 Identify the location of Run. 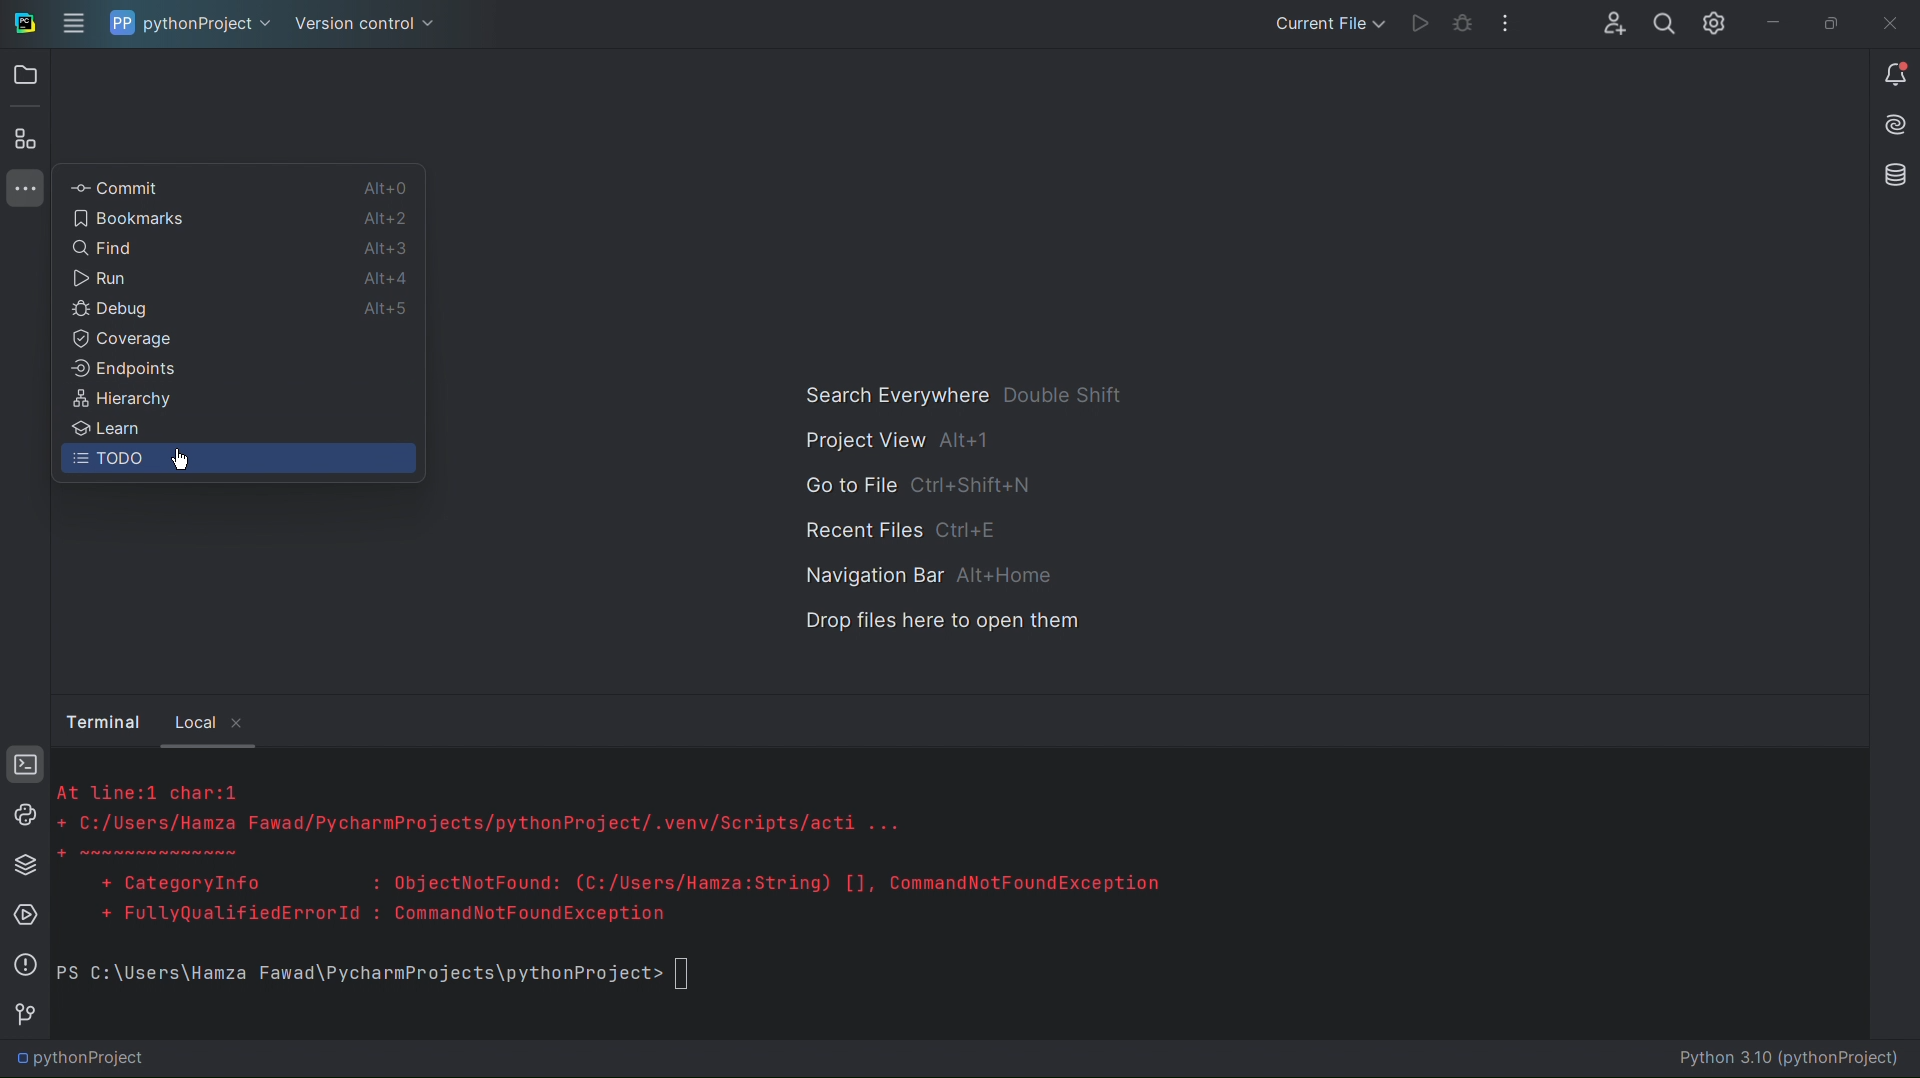
(103, 277).